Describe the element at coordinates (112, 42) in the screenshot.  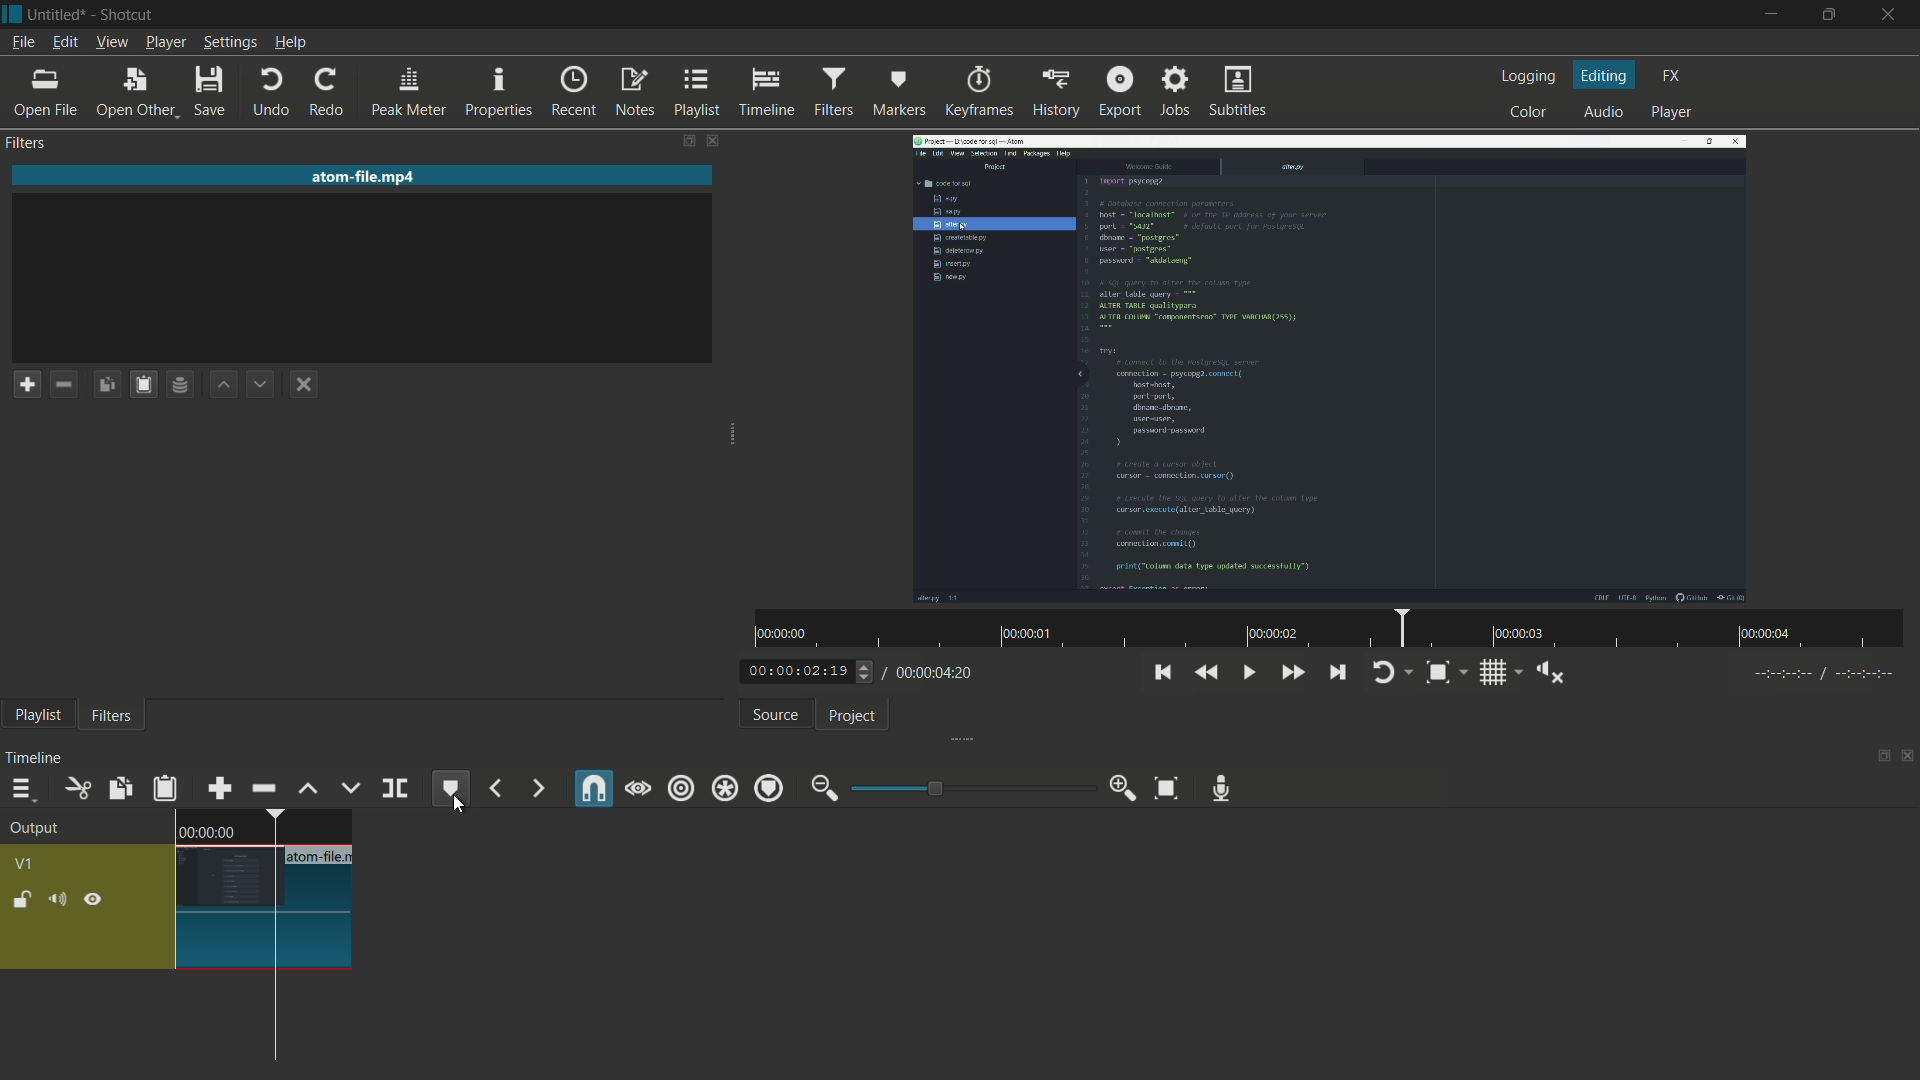
I see `view menu` at that location.